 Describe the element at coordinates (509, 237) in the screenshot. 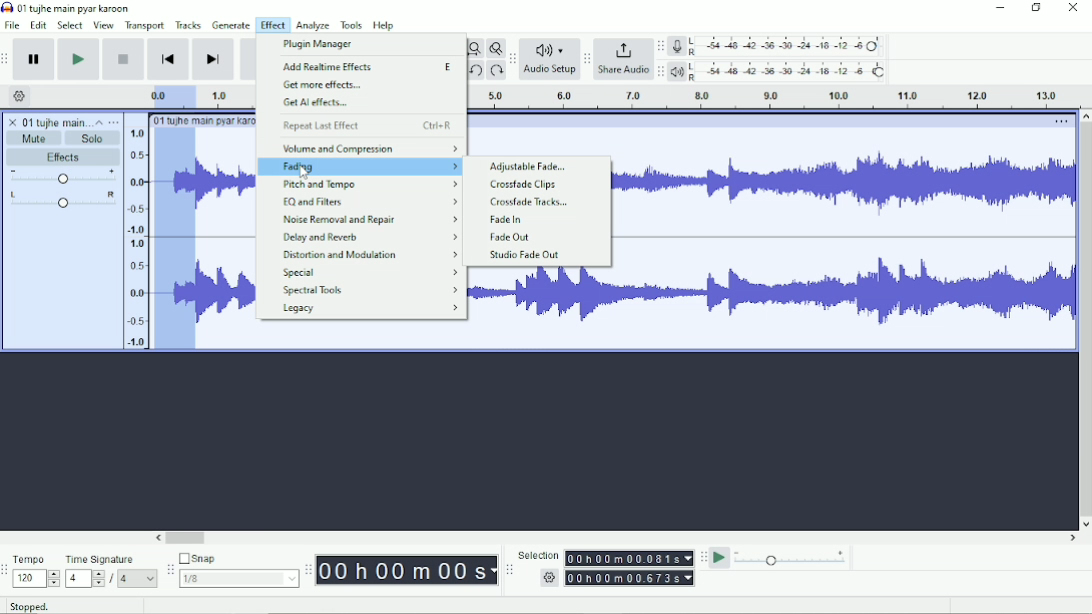

I see `Fade Out` at that location.